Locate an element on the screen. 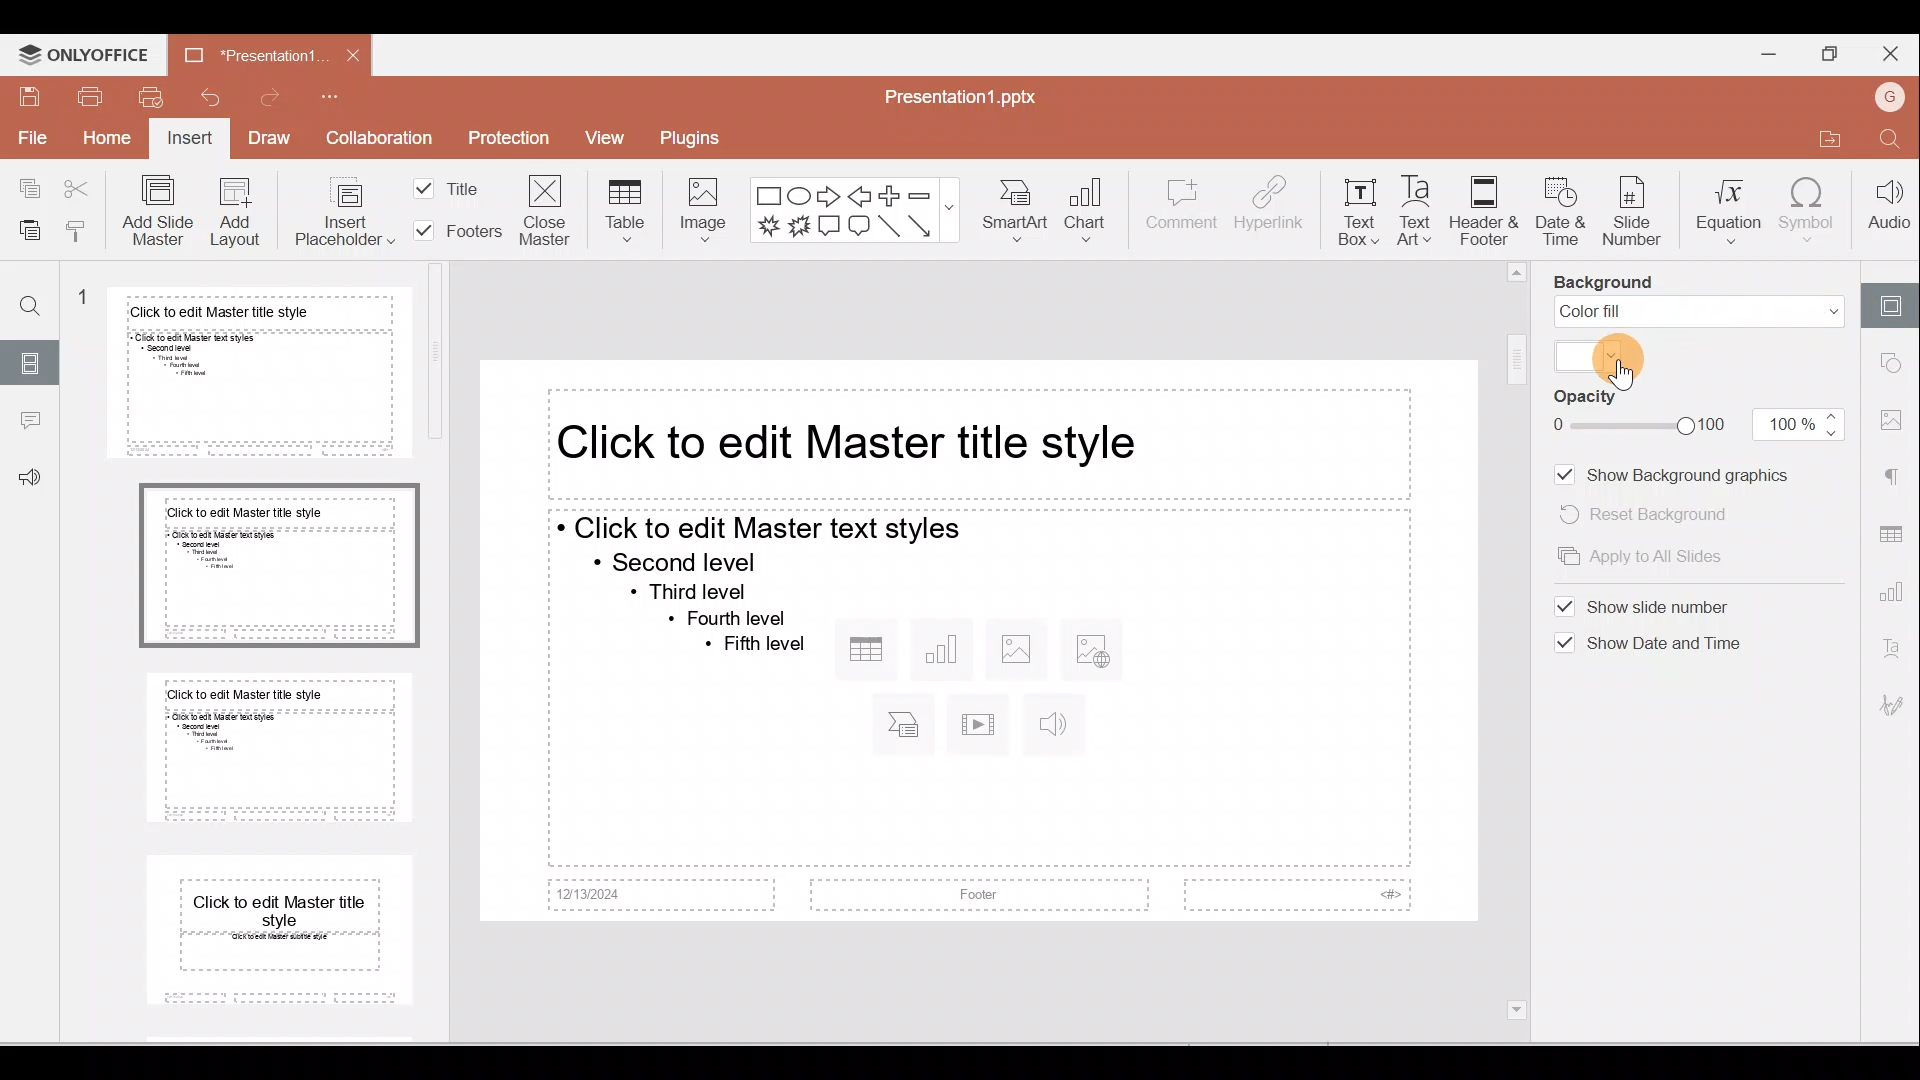 Image resolution: width=1920 pixels, height=1080 pixels. Chart settings is located at coordinates (1895, 596).